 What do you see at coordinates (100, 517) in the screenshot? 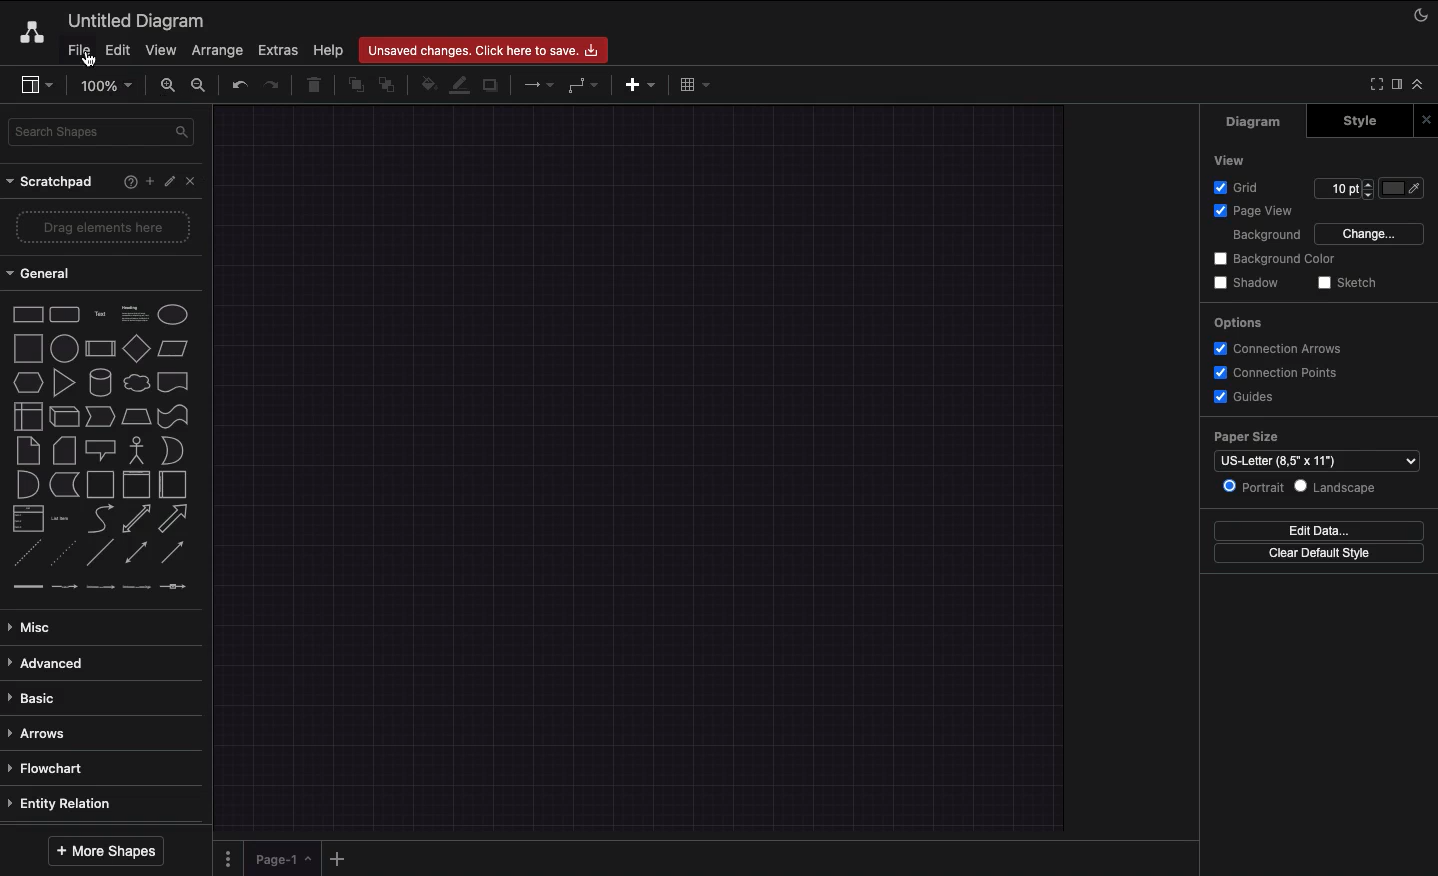
I see `Curved arrow` at bounding box center [100, 517].